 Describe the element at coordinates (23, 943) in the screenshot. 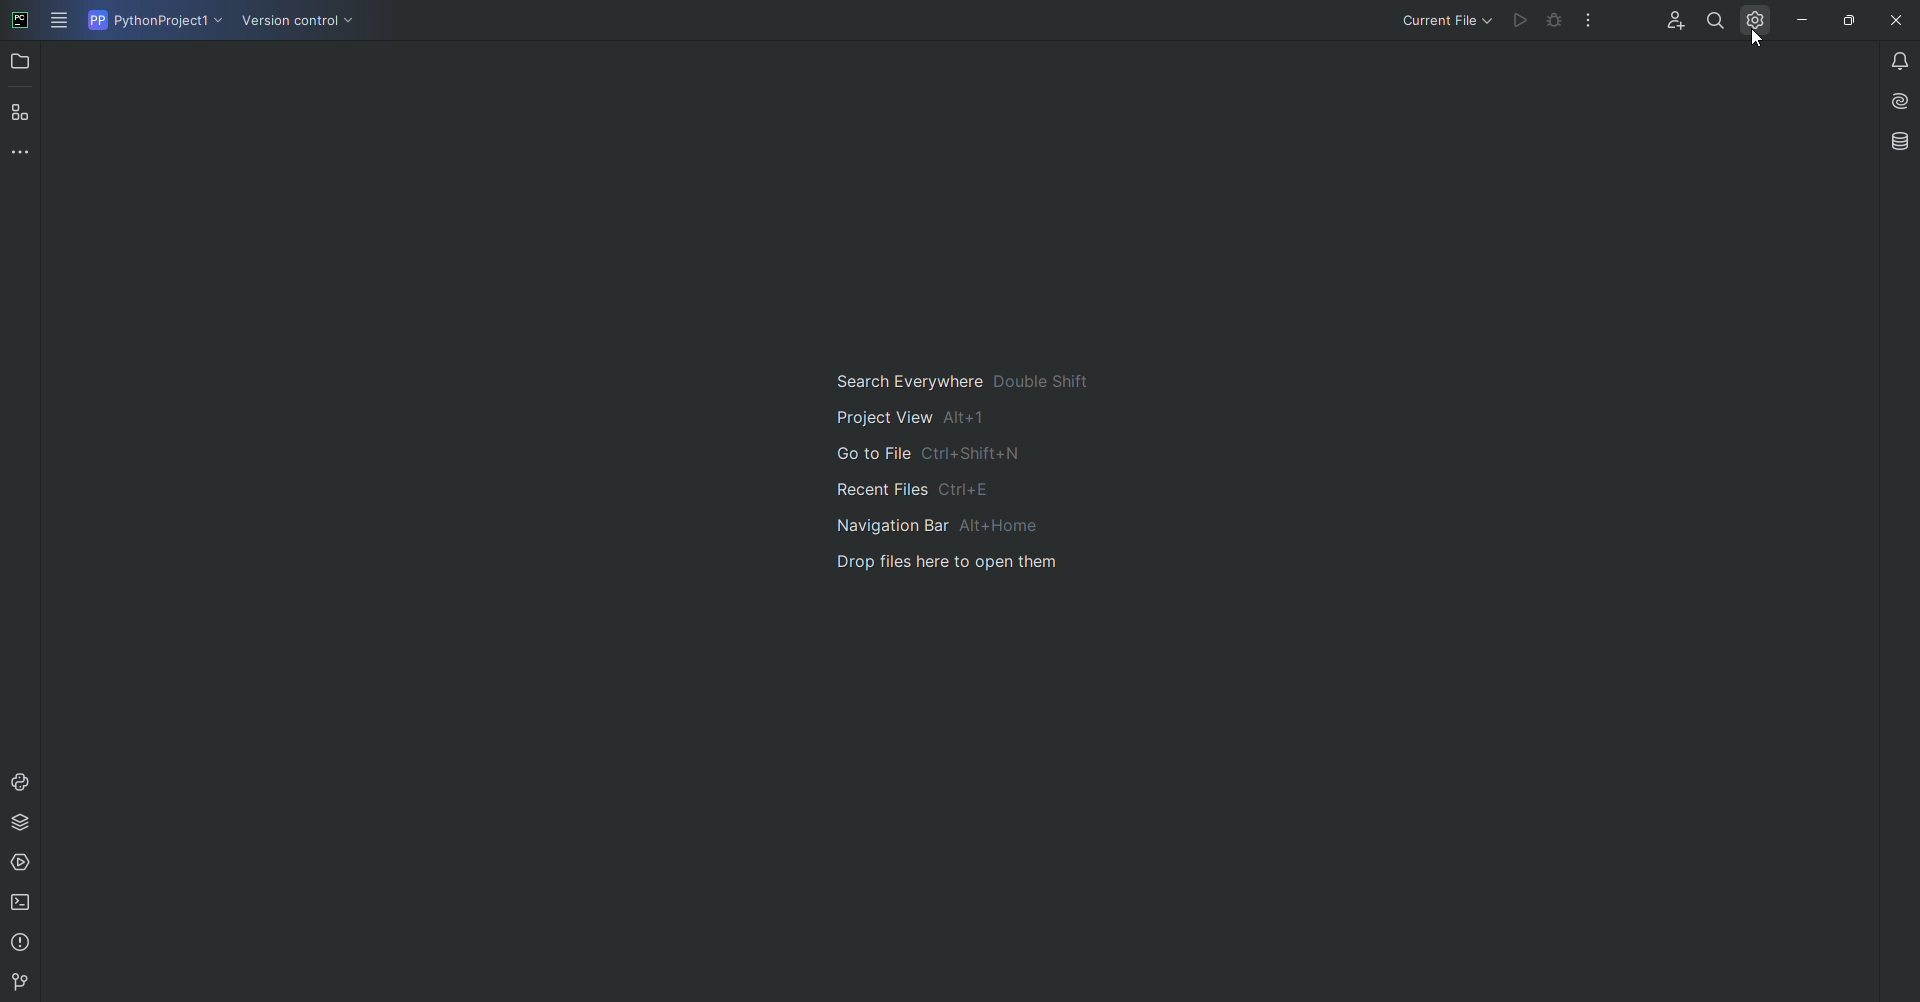

I see `Problems` at that location.